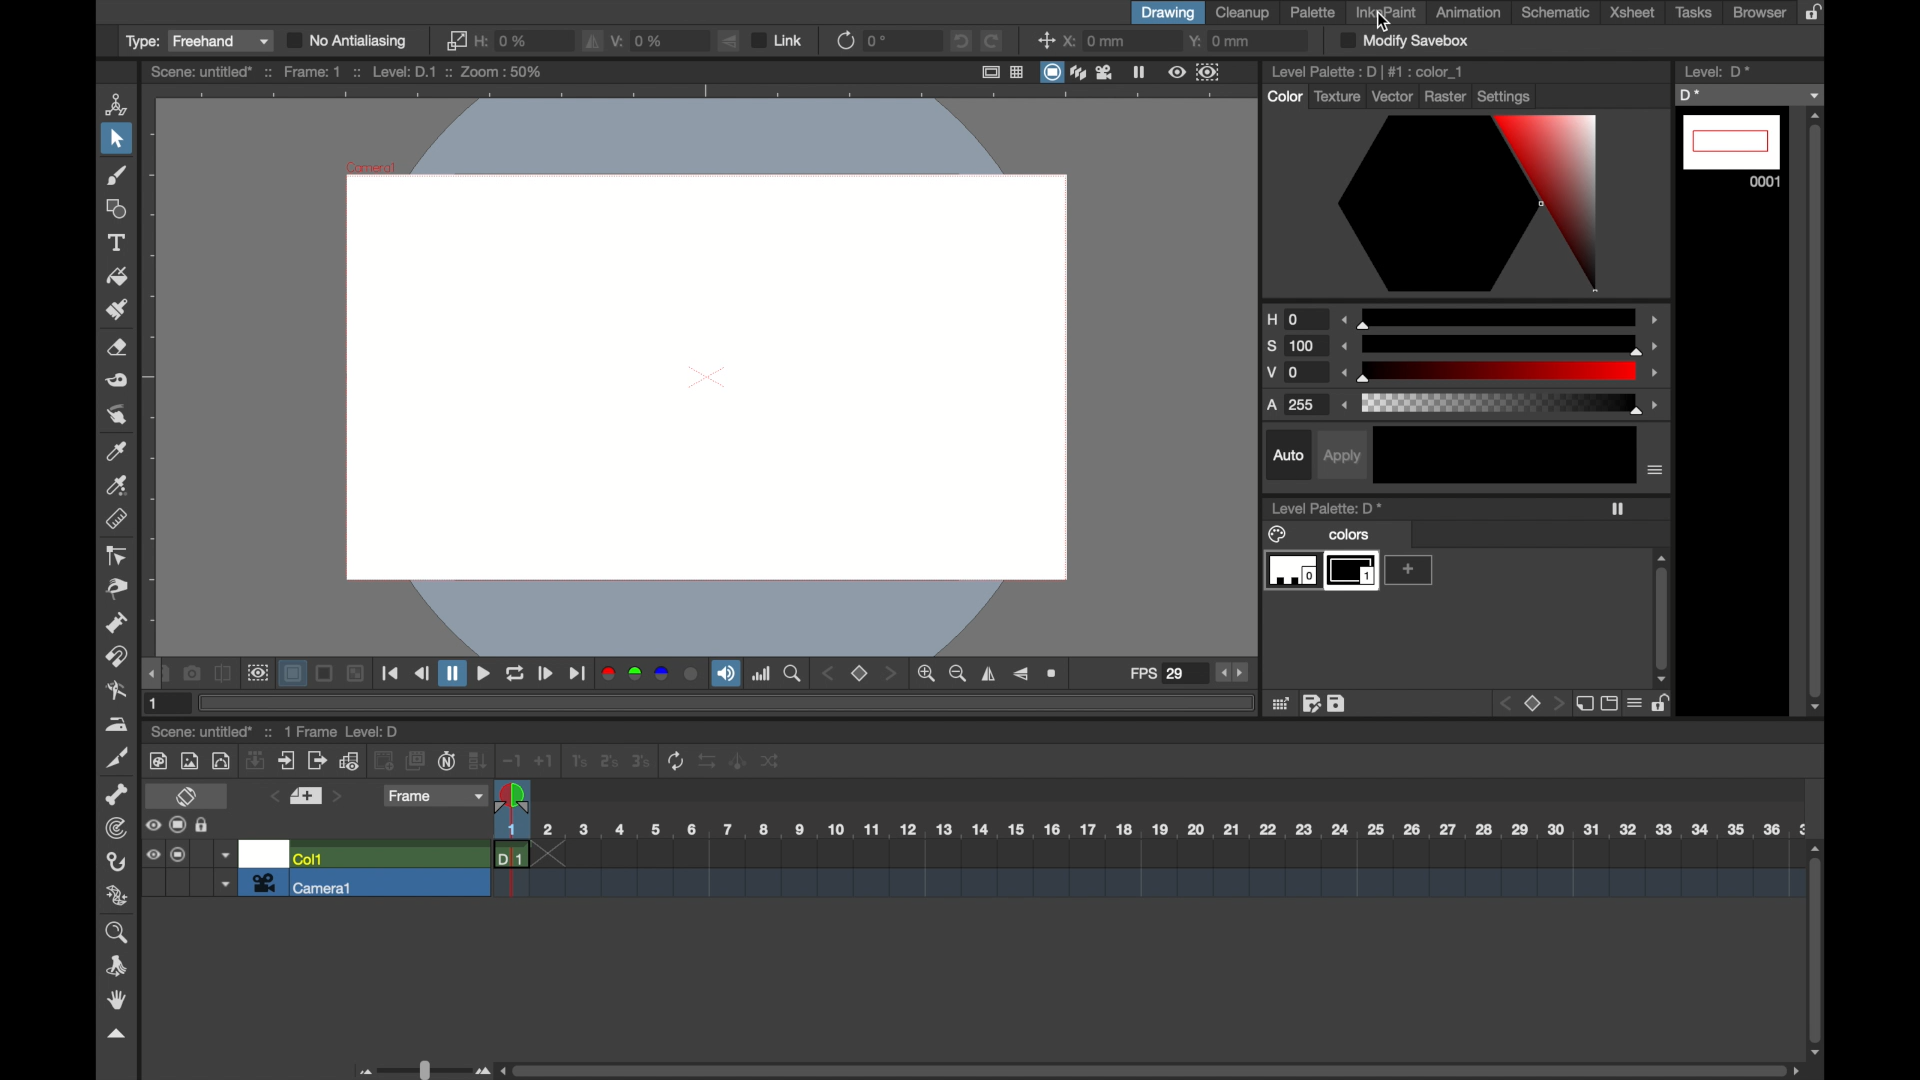 The width and height of the screenshot is (1920, 1080). I want to click on playhead, so click(511, 796).